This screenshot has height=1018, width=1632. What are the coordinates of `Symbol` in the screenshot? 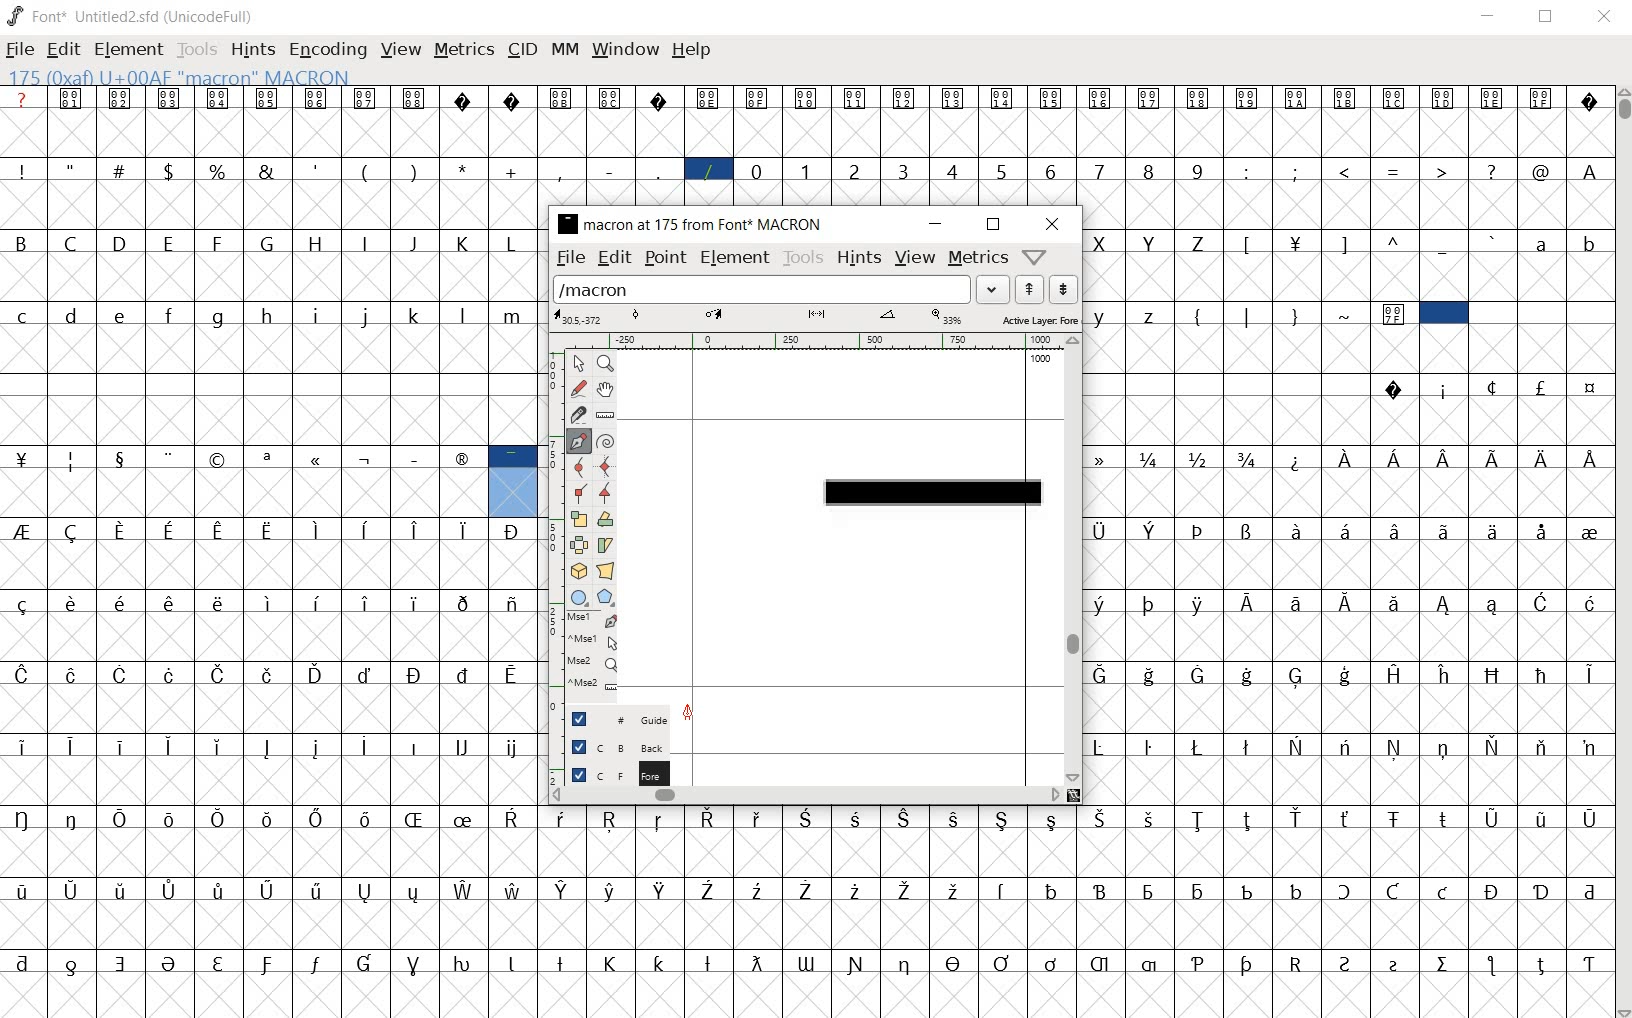 It's located at (1345, 457).